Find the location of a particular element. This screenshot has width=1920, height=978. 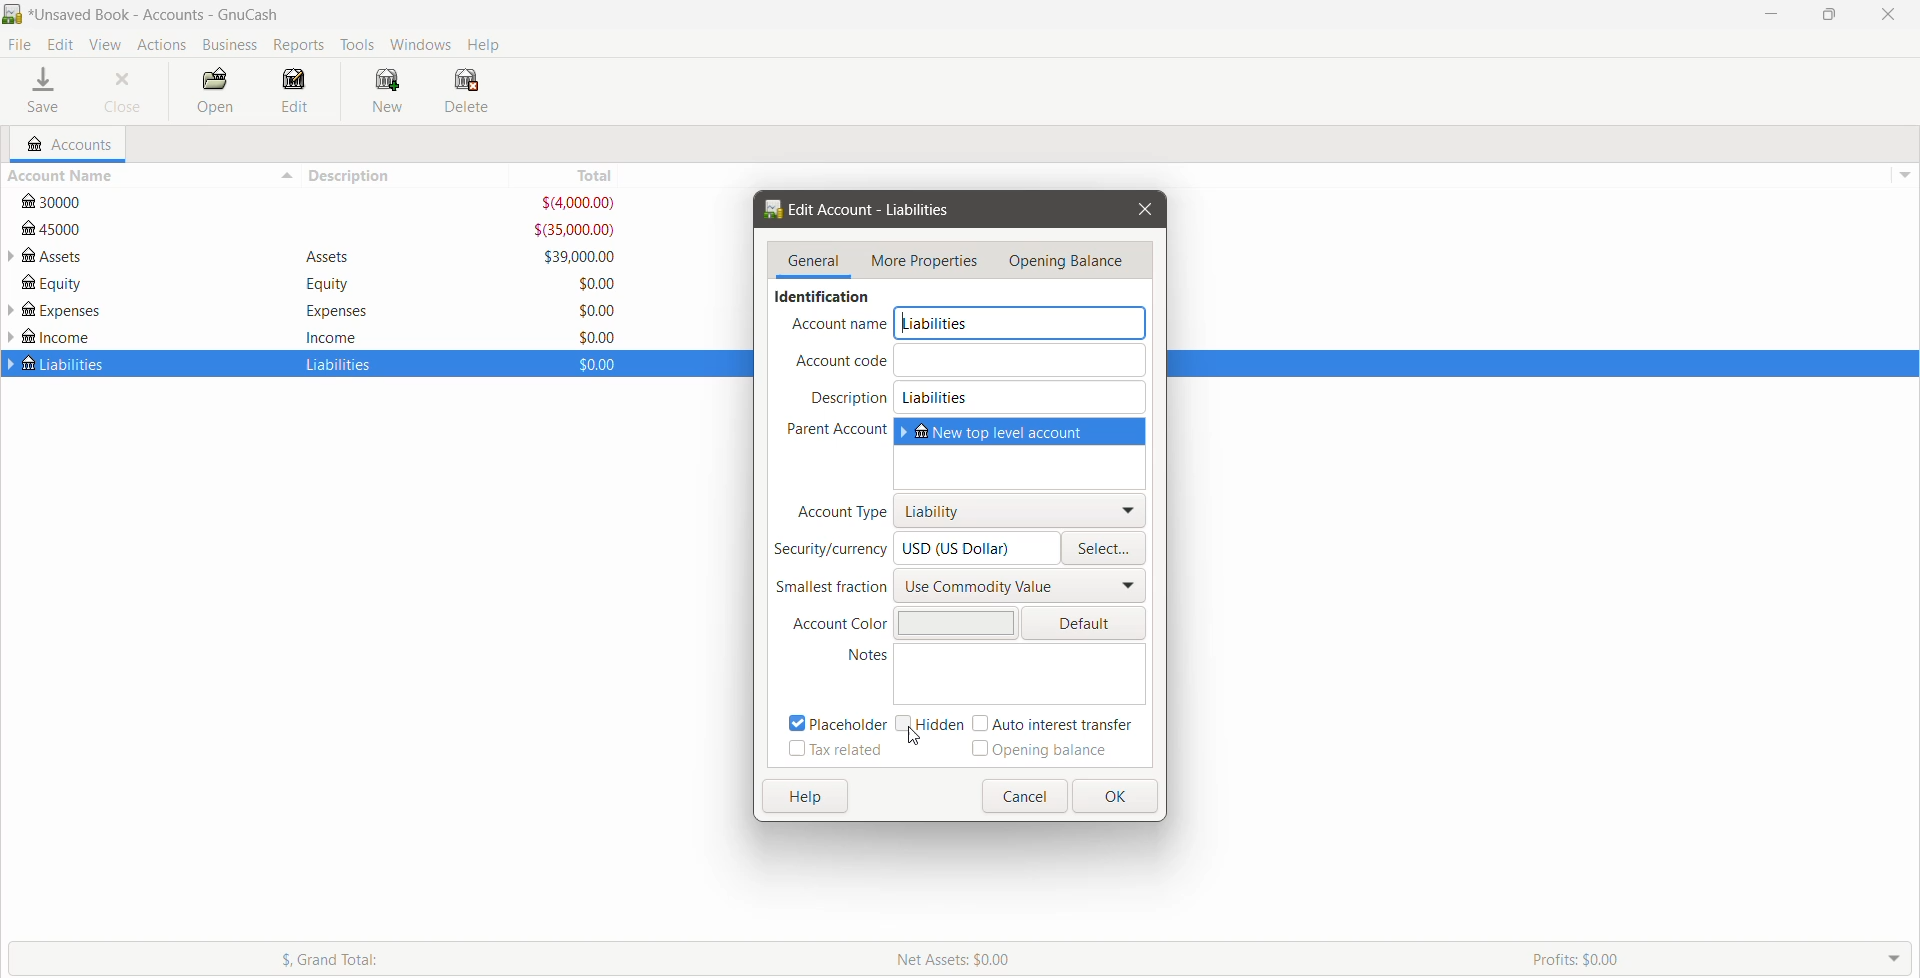

Net Assets is located at coordinates (1201, 959).